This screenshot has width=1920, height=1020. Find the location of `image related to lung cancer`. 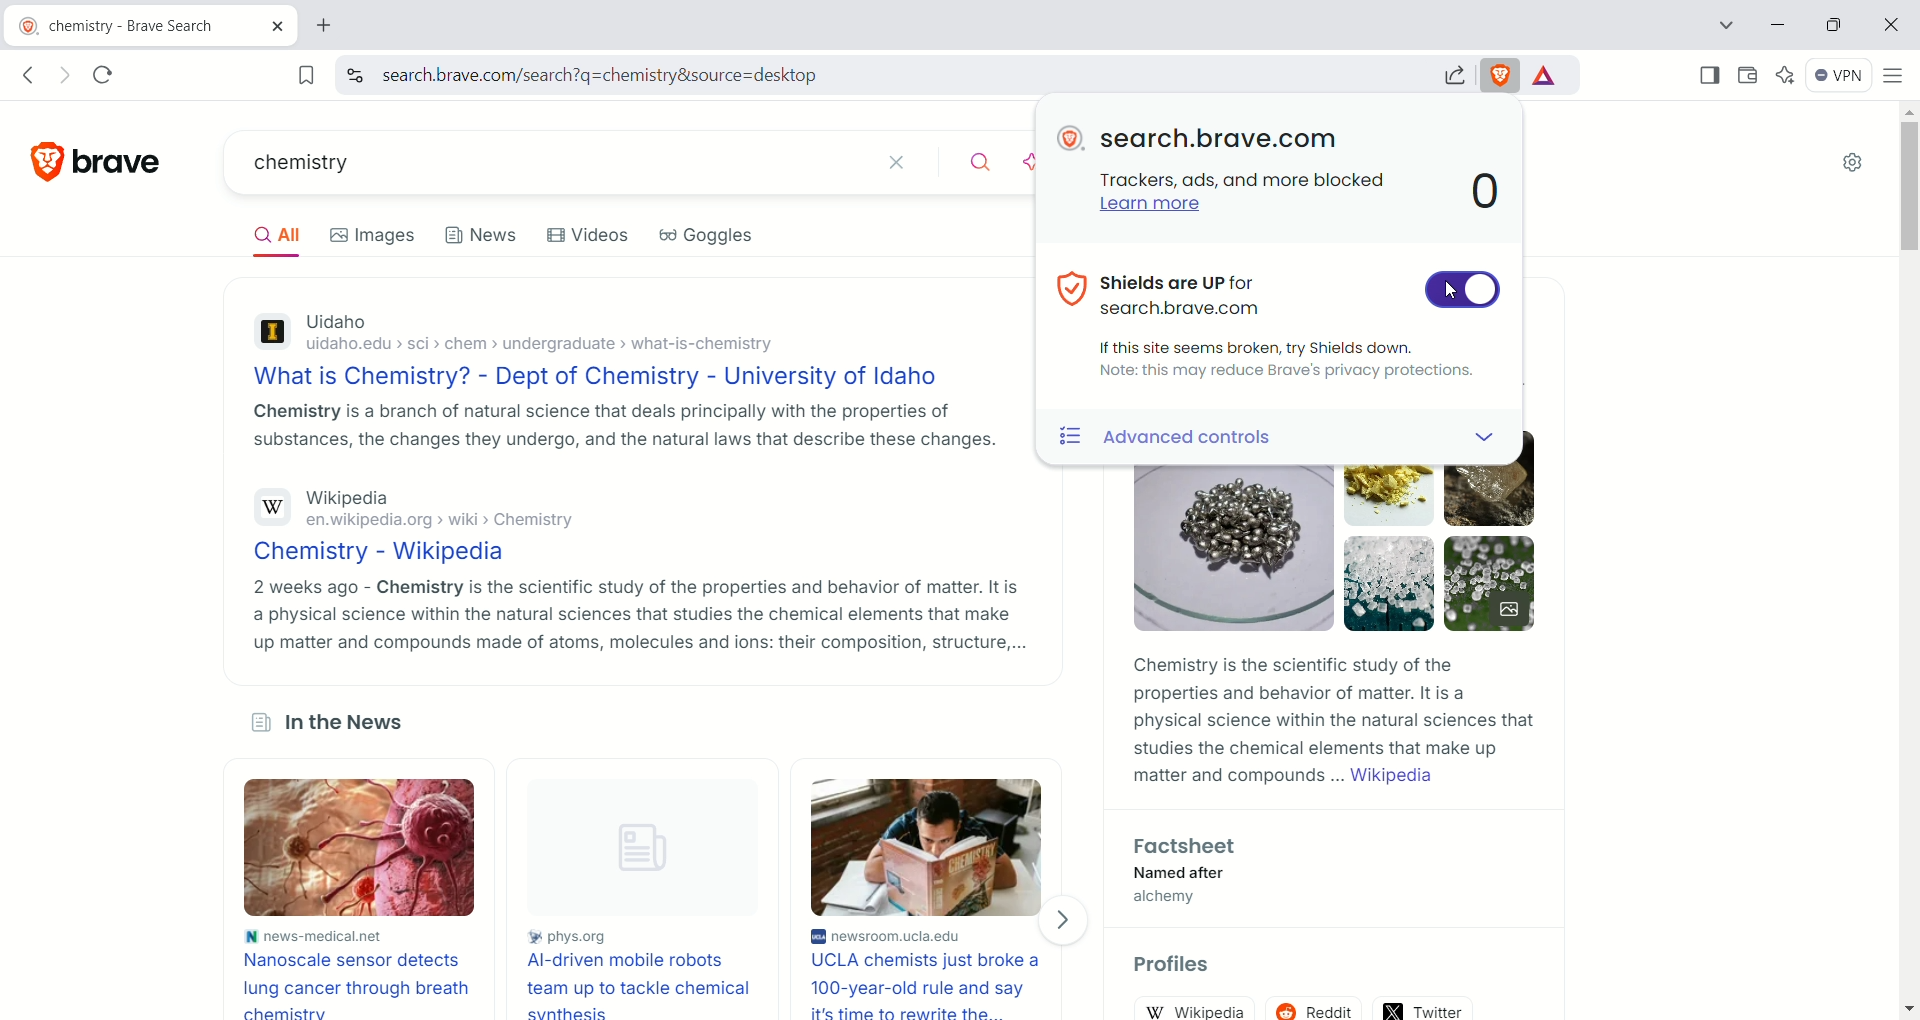

image related to lung cancer is located at coordinates (363, 847).